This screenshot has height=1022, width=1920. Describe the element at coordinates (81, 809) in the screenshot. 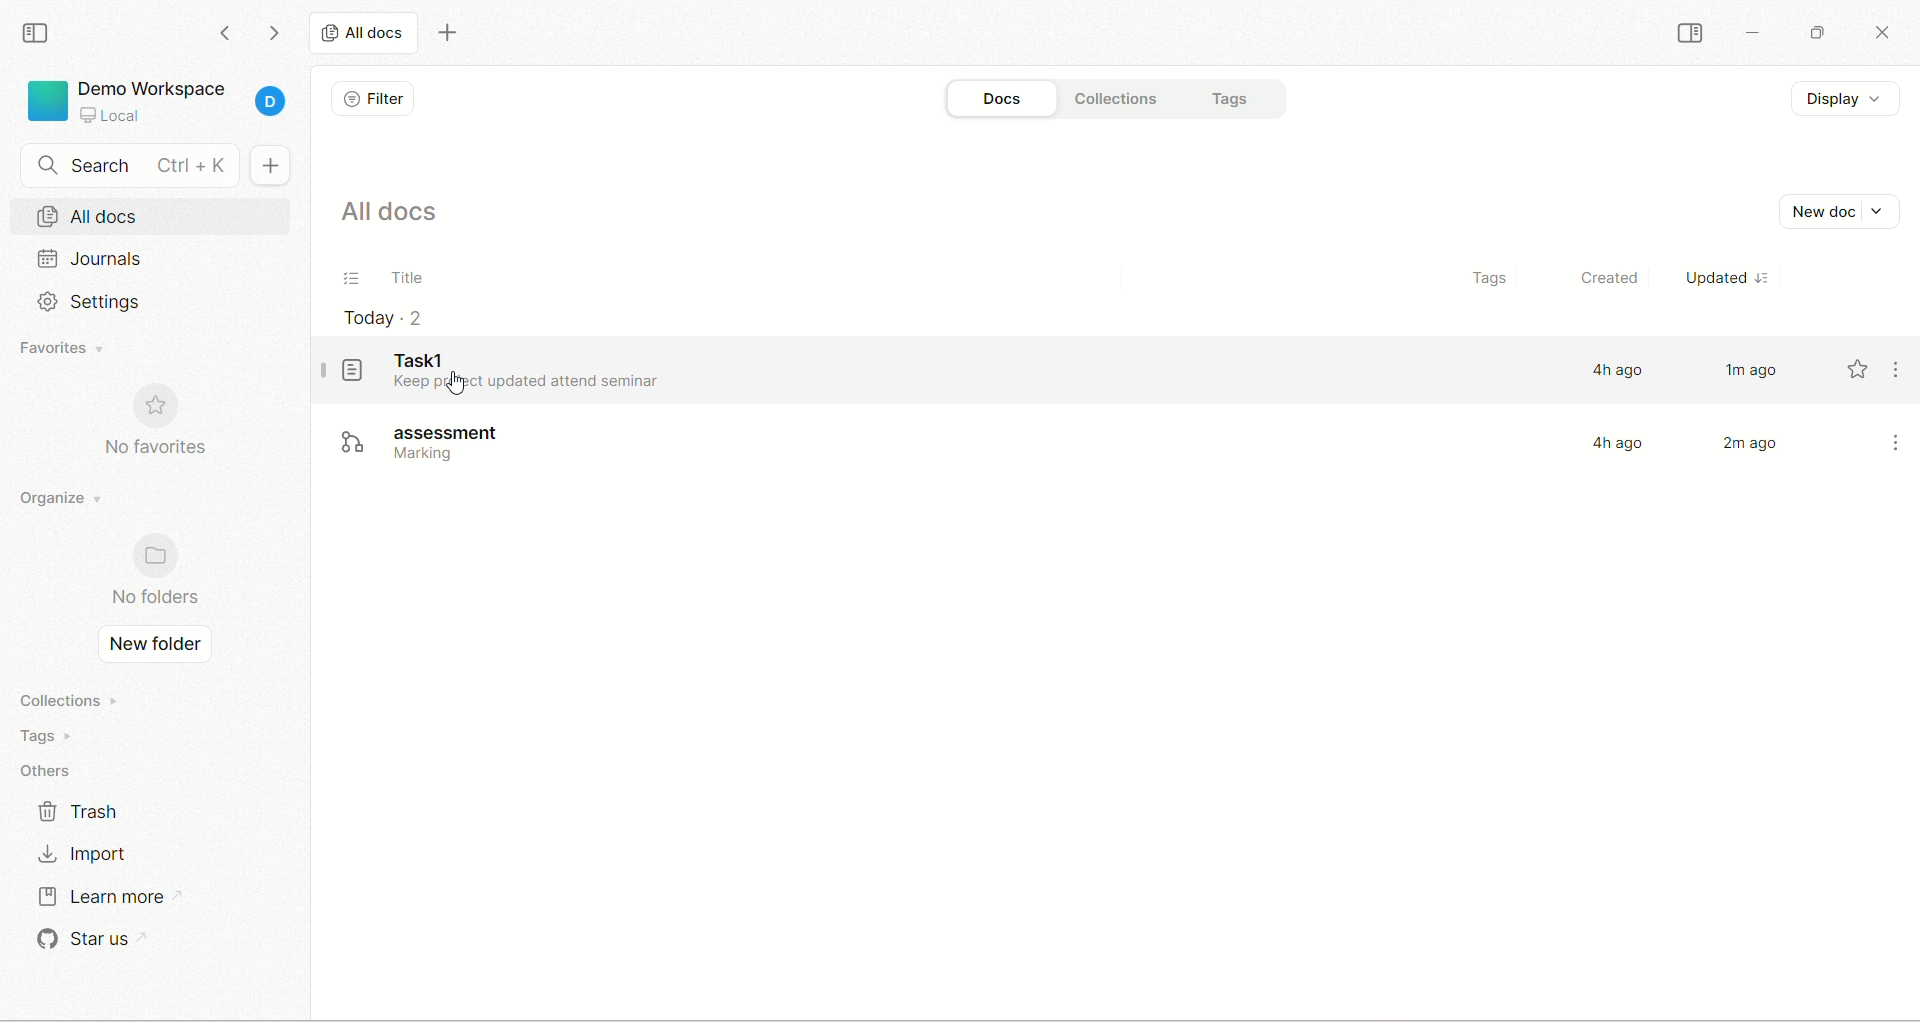

I see `trash` at that location.